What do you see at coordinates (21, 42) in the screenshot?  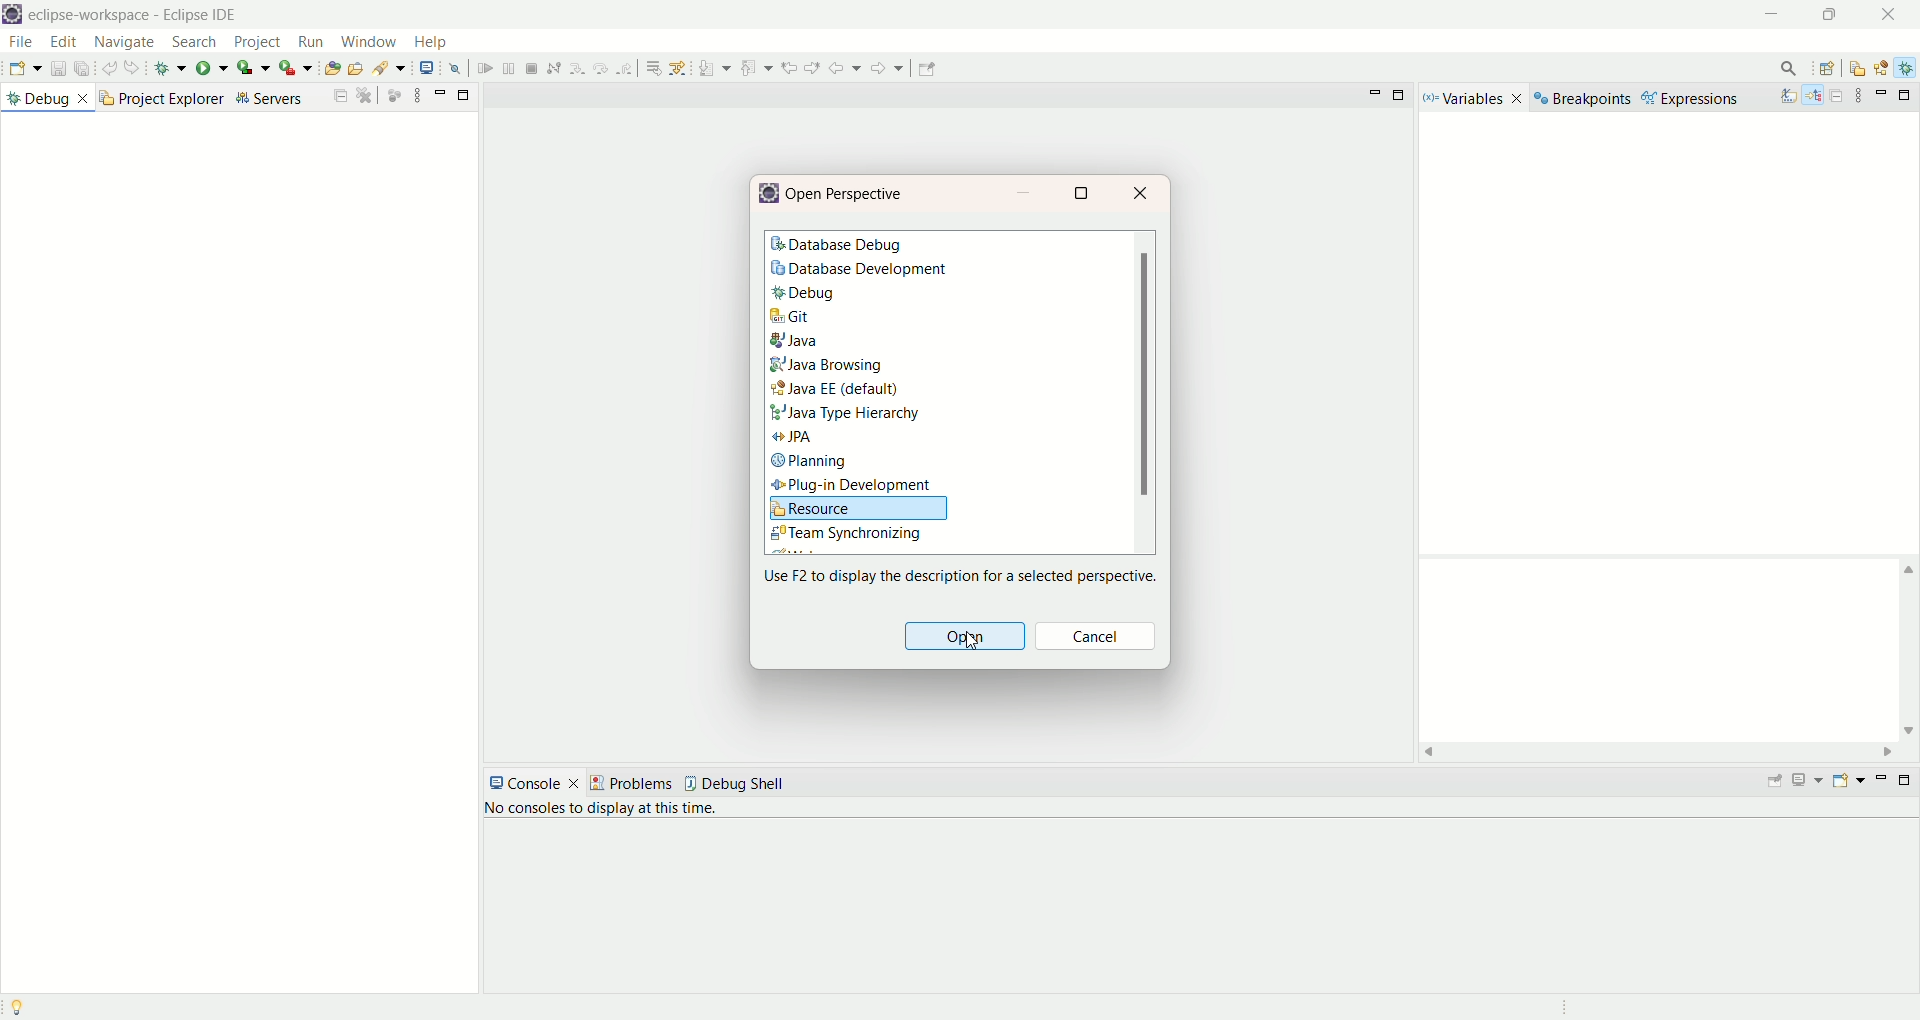 I see `file` at bounding box center [21, 42].